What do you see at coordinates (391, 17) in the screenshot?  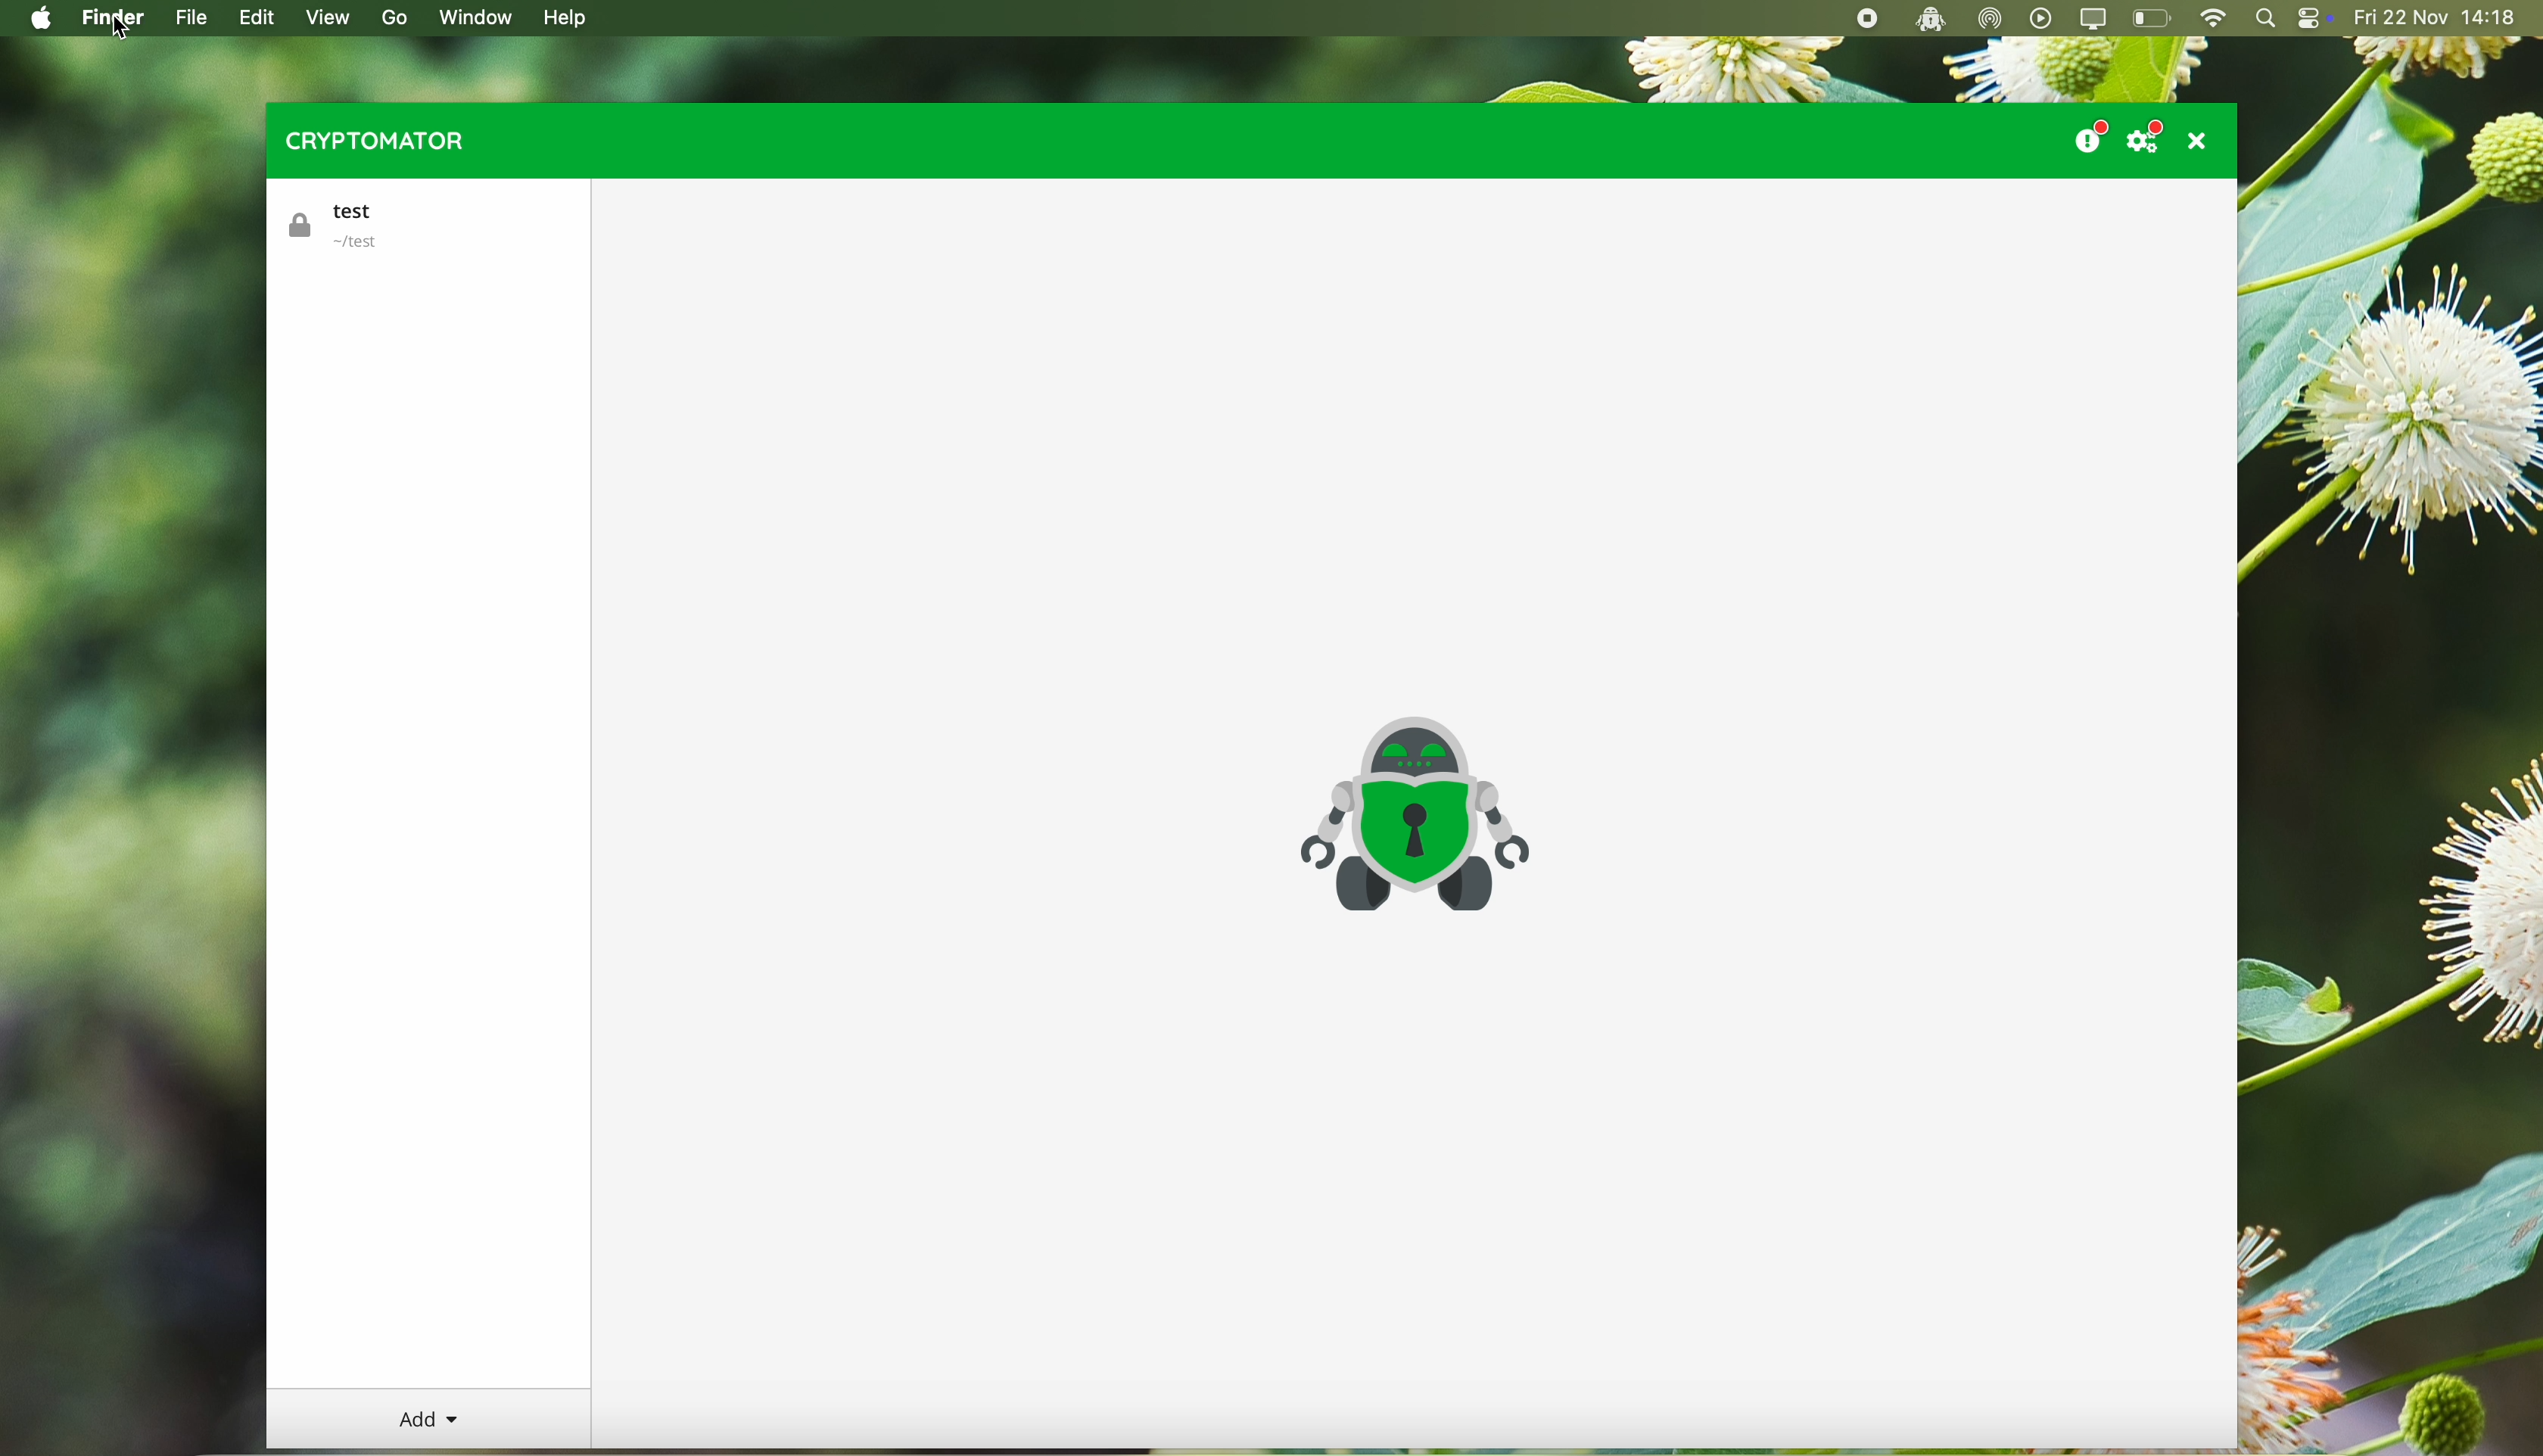 I see `go` at bounding box center [391, 17].